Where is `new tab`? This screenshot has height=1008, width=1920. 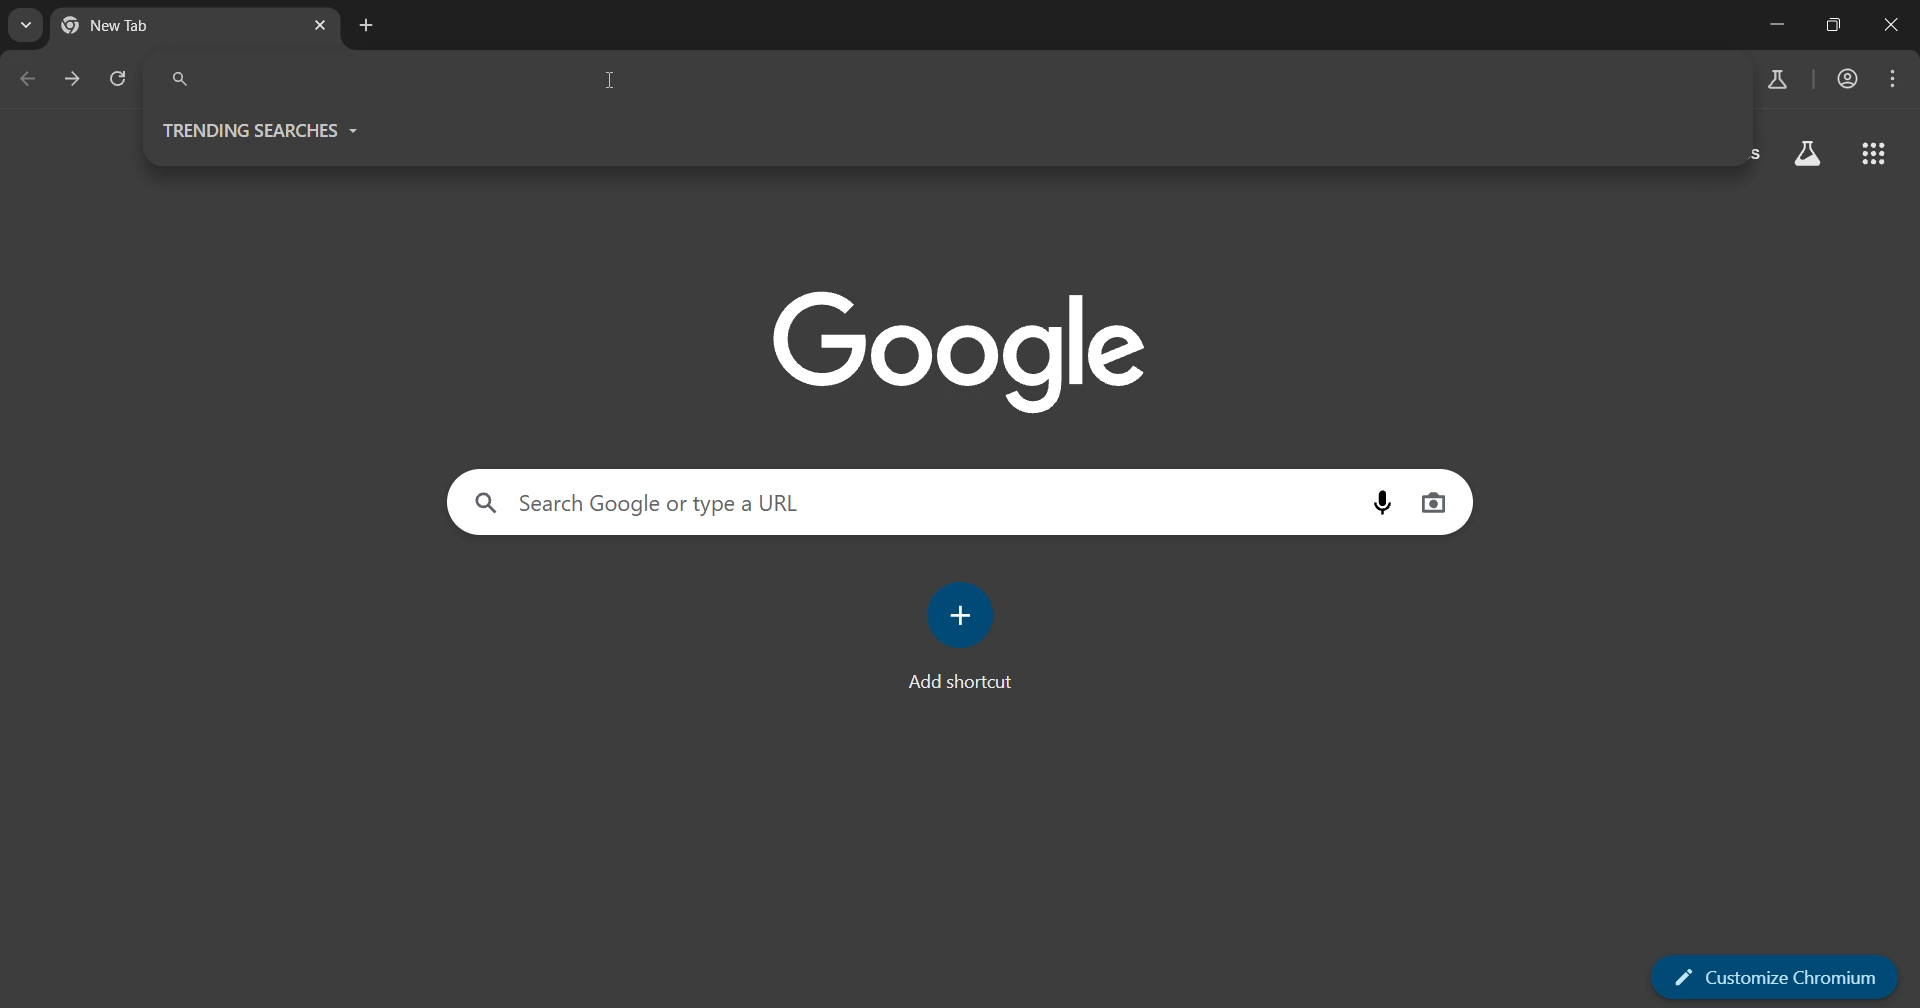 new tab is located at coordinates (371, 27).